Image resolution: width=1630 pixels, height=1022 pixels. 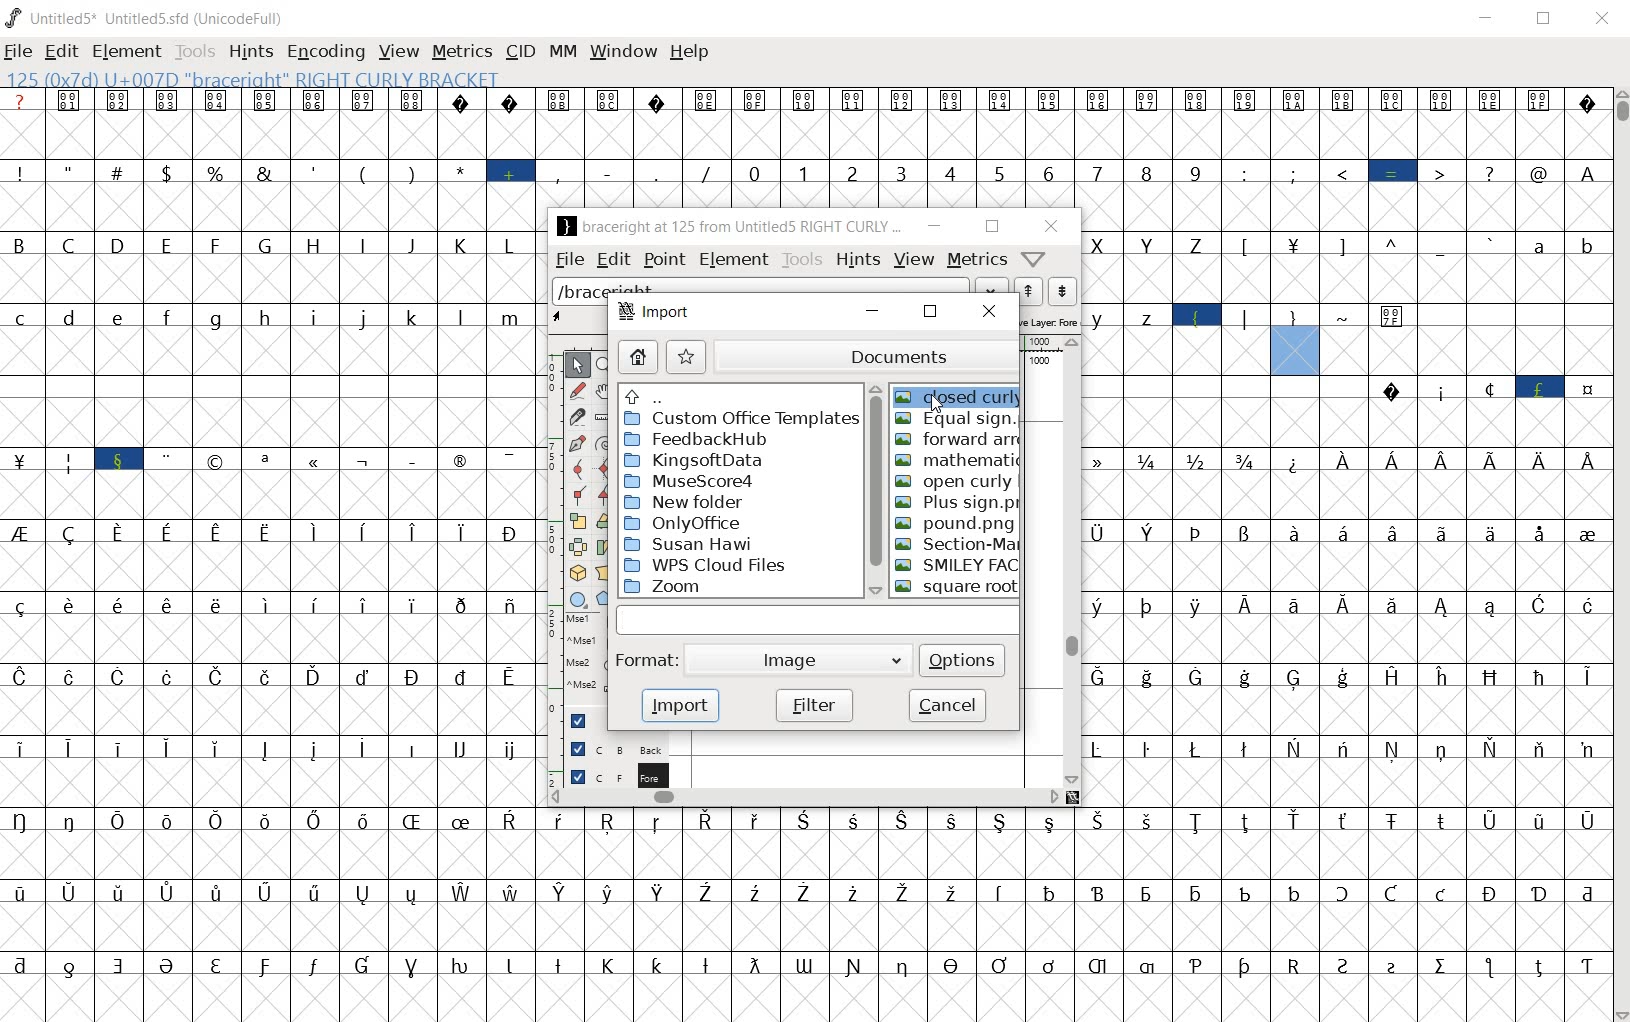 I want to click on CURSOR, so click(x=932, y=402).